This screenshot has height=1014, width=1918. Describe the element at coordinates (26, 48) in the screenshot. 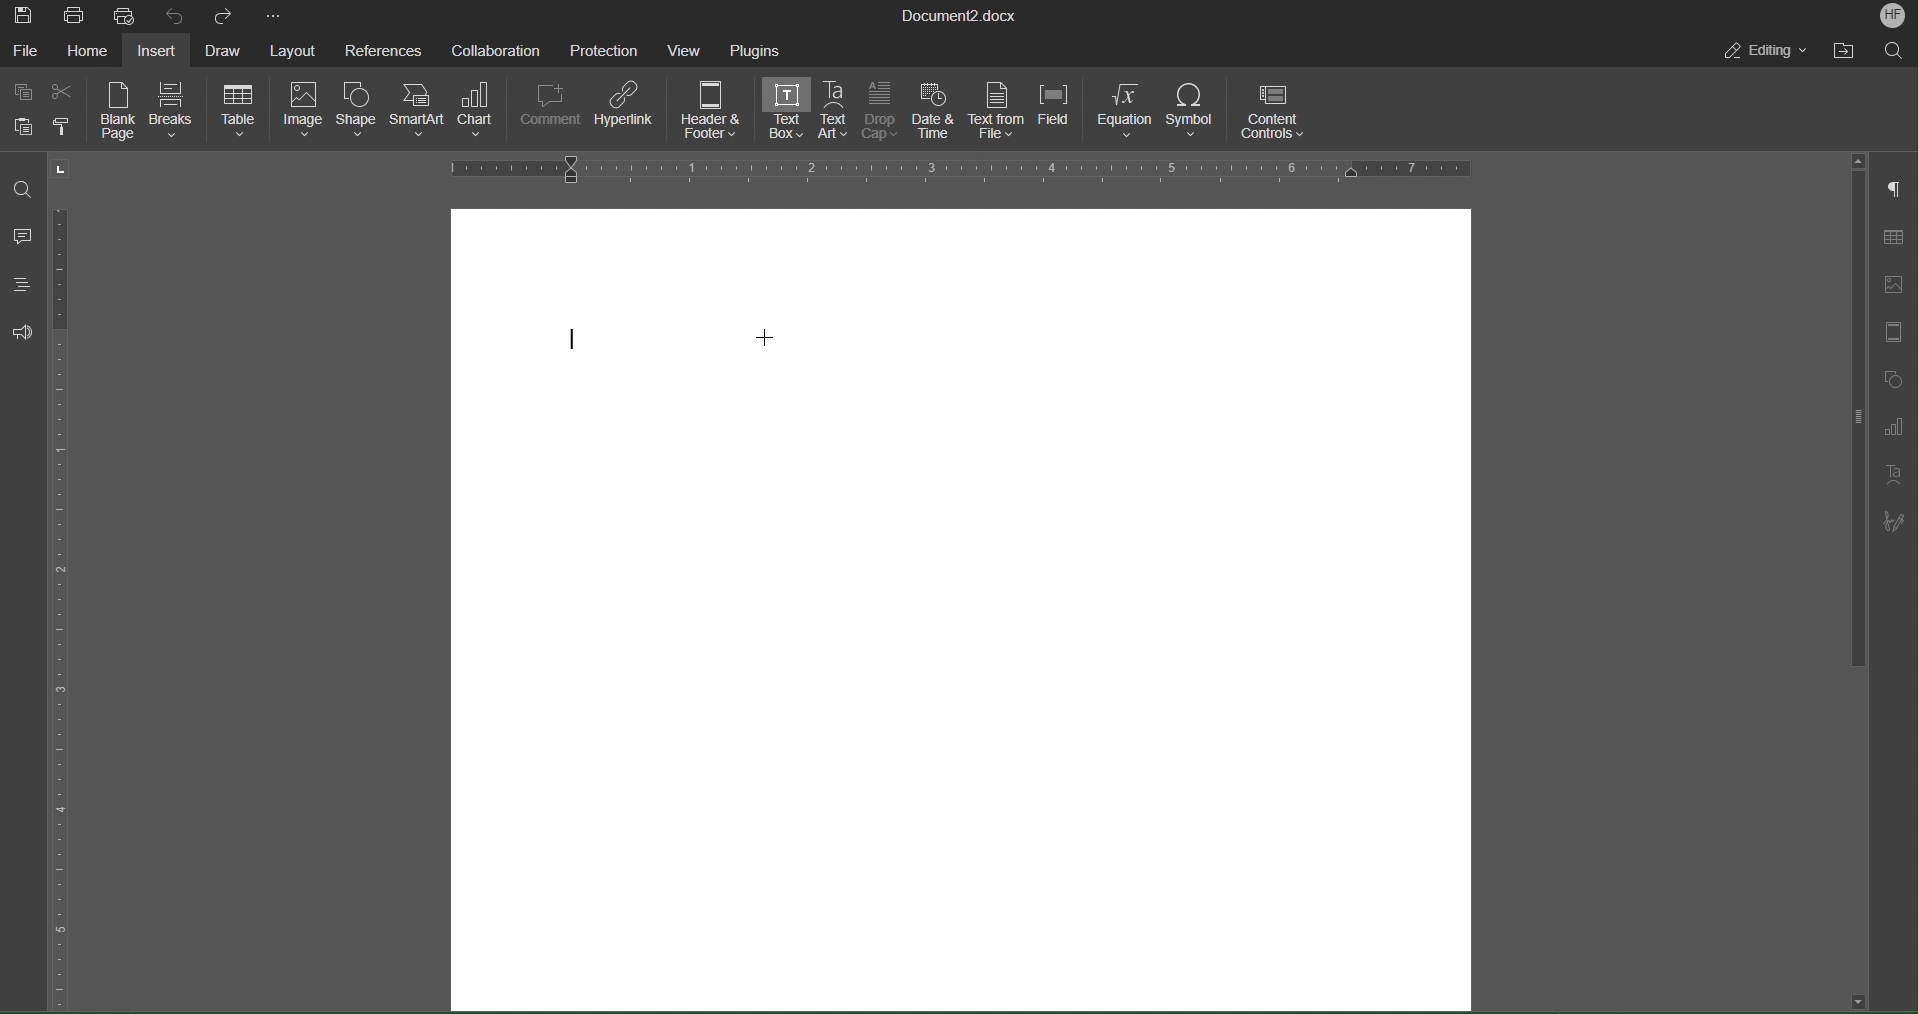

I see `File` at that location.